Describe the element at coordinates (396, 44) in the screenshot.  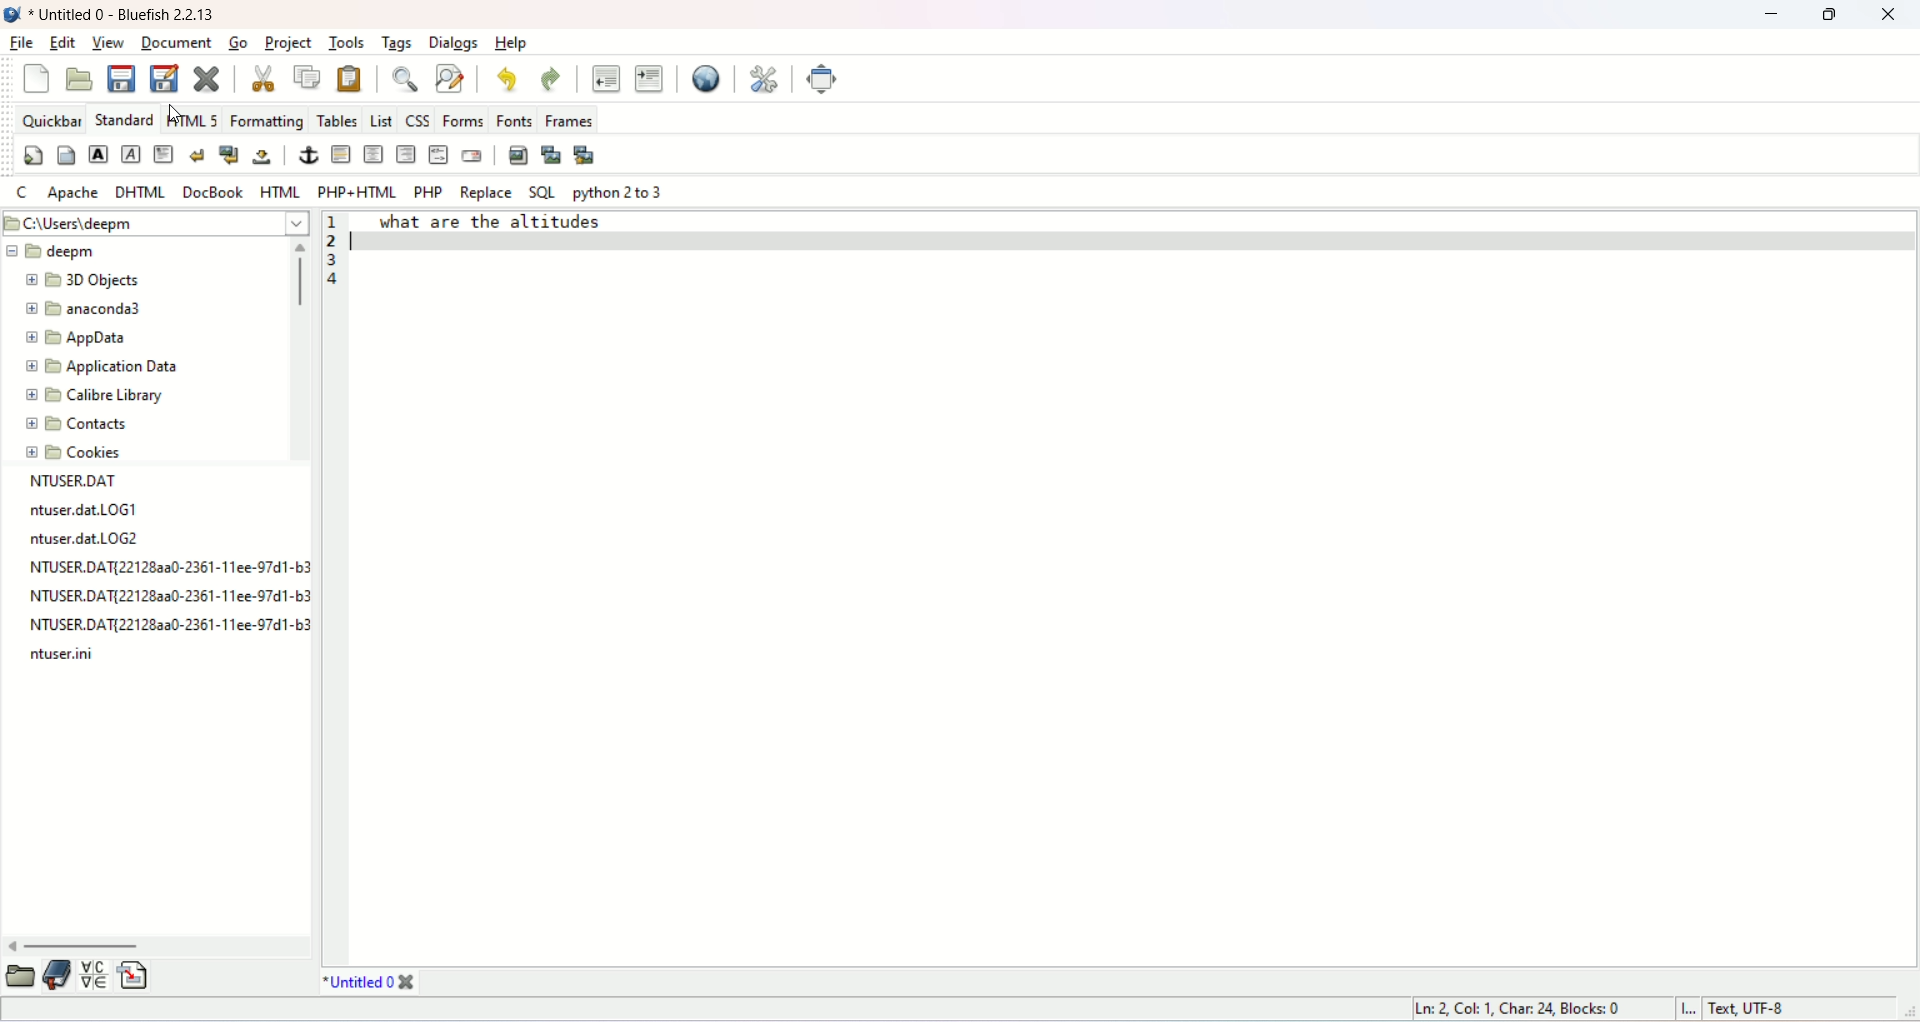
I see `tags` at that location.